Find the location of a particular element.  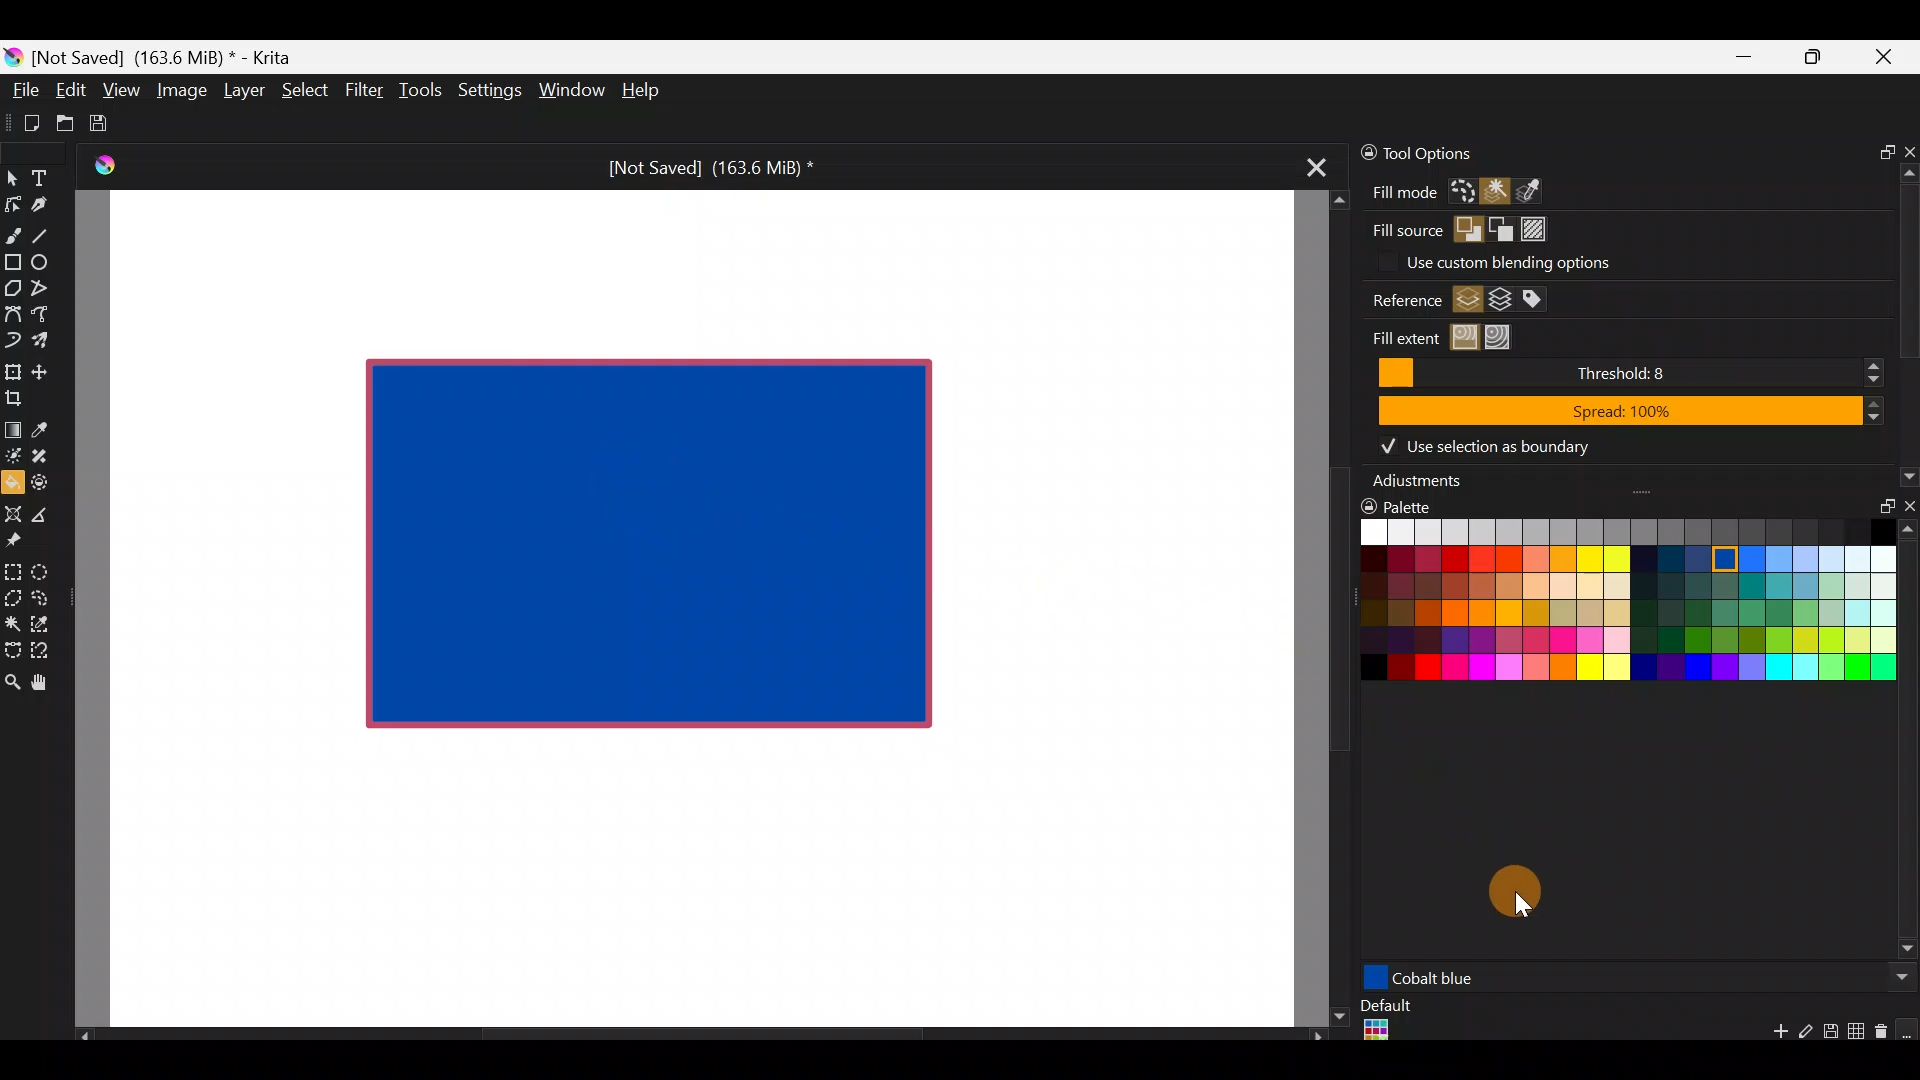

Smart patch tool is located at coordinates (48, 454).